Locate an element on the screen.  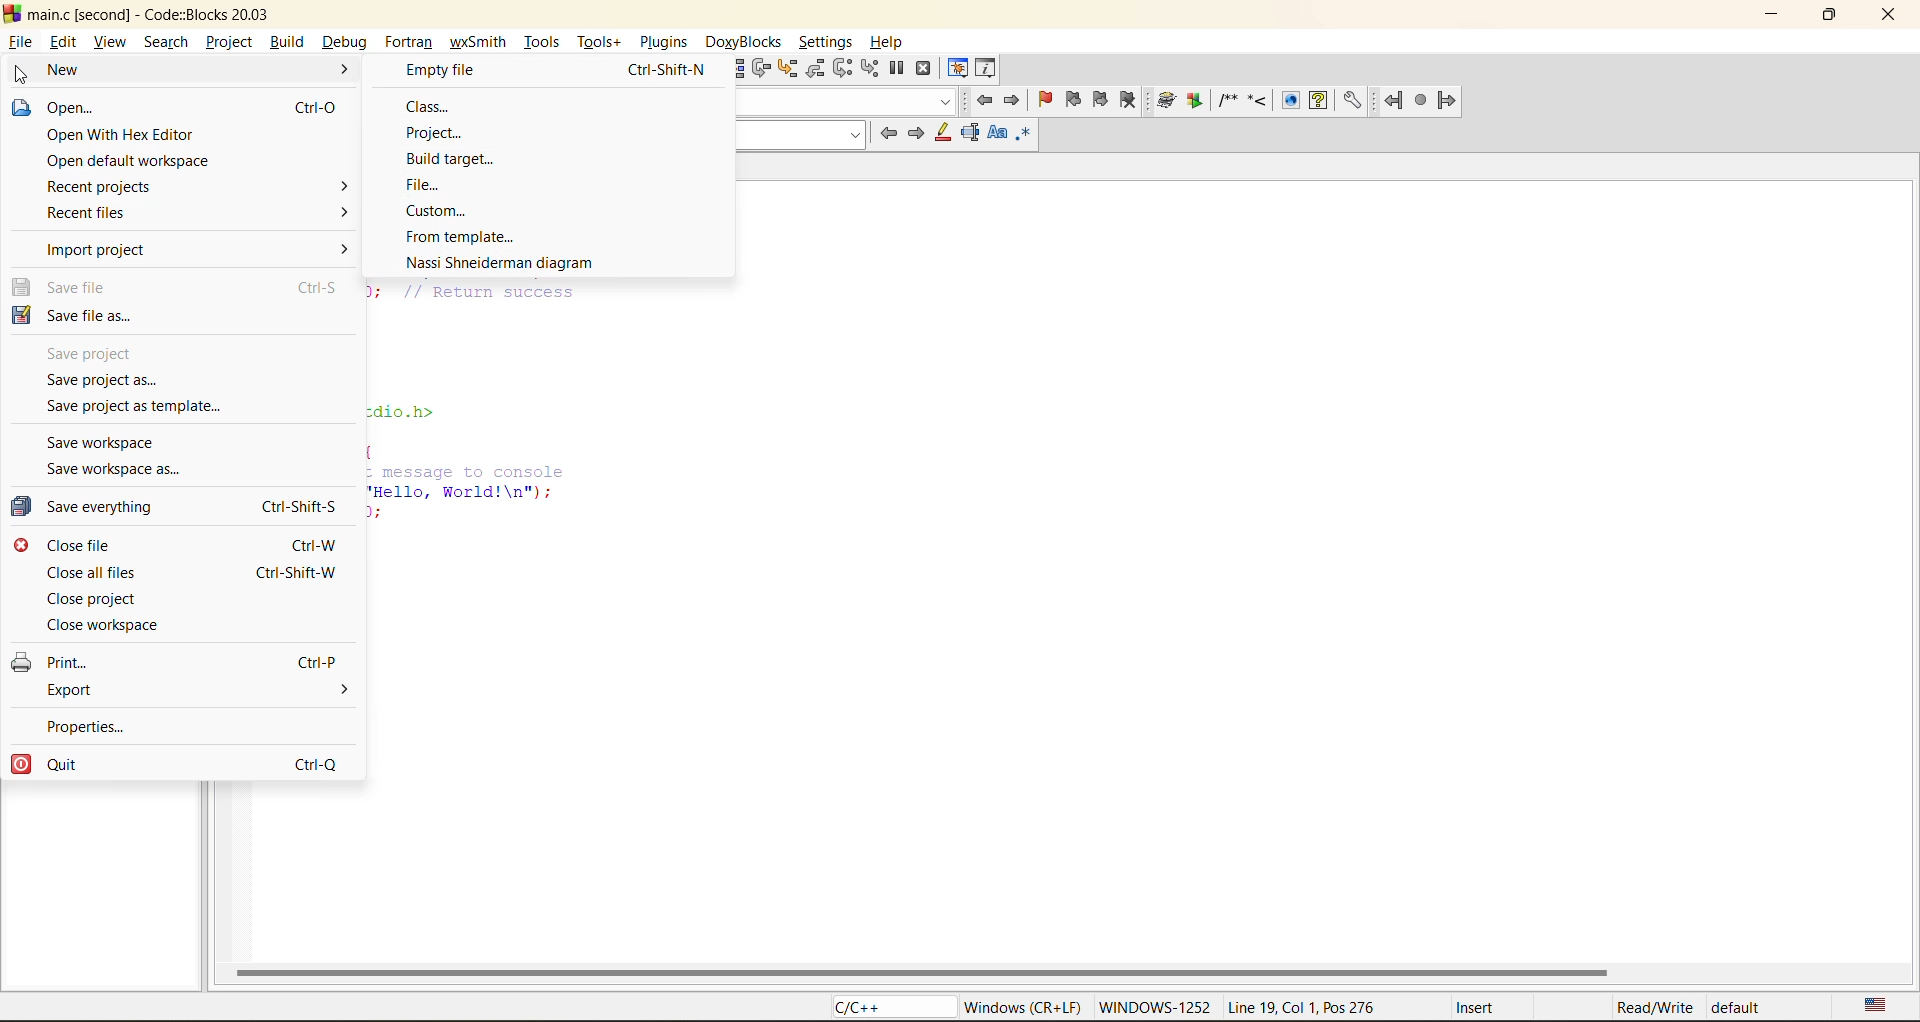
view is located at coordinates (109, 44).